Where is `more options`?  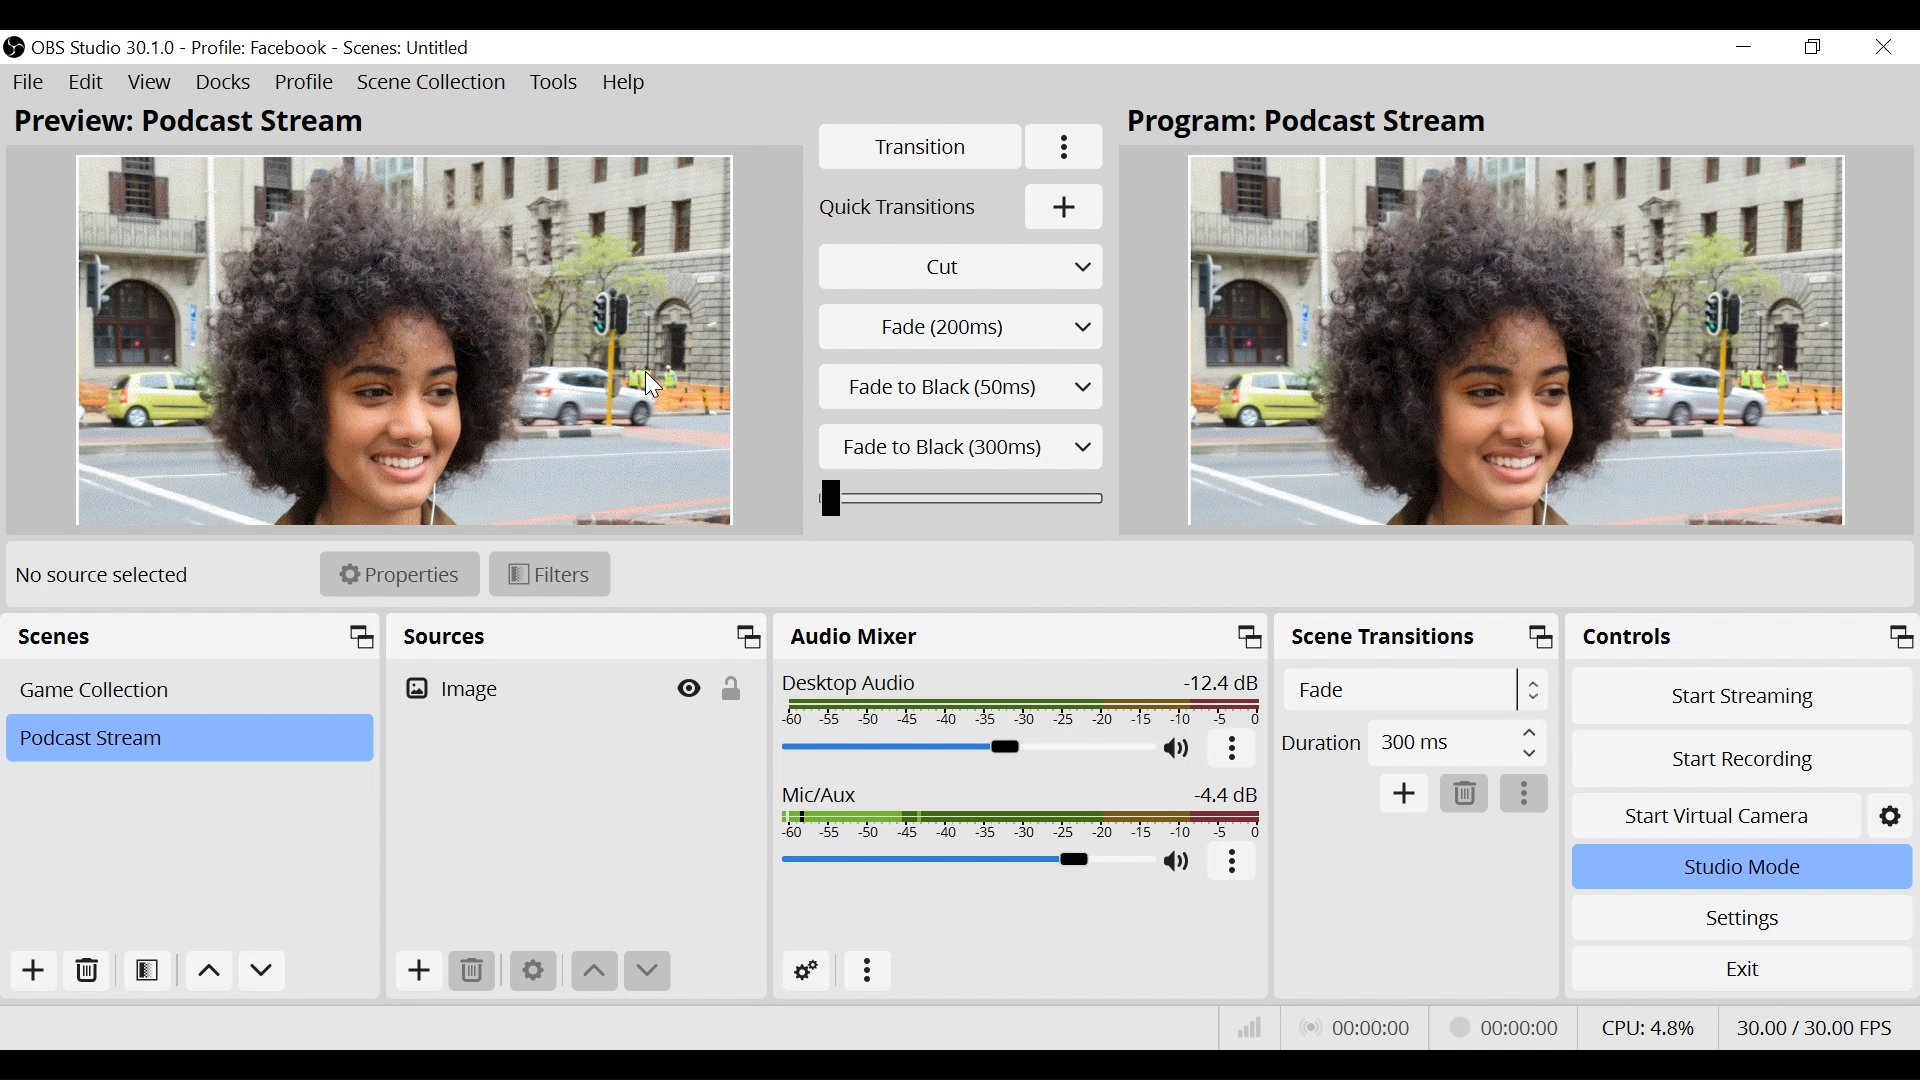 more options is located at coordinates (1231, 862).